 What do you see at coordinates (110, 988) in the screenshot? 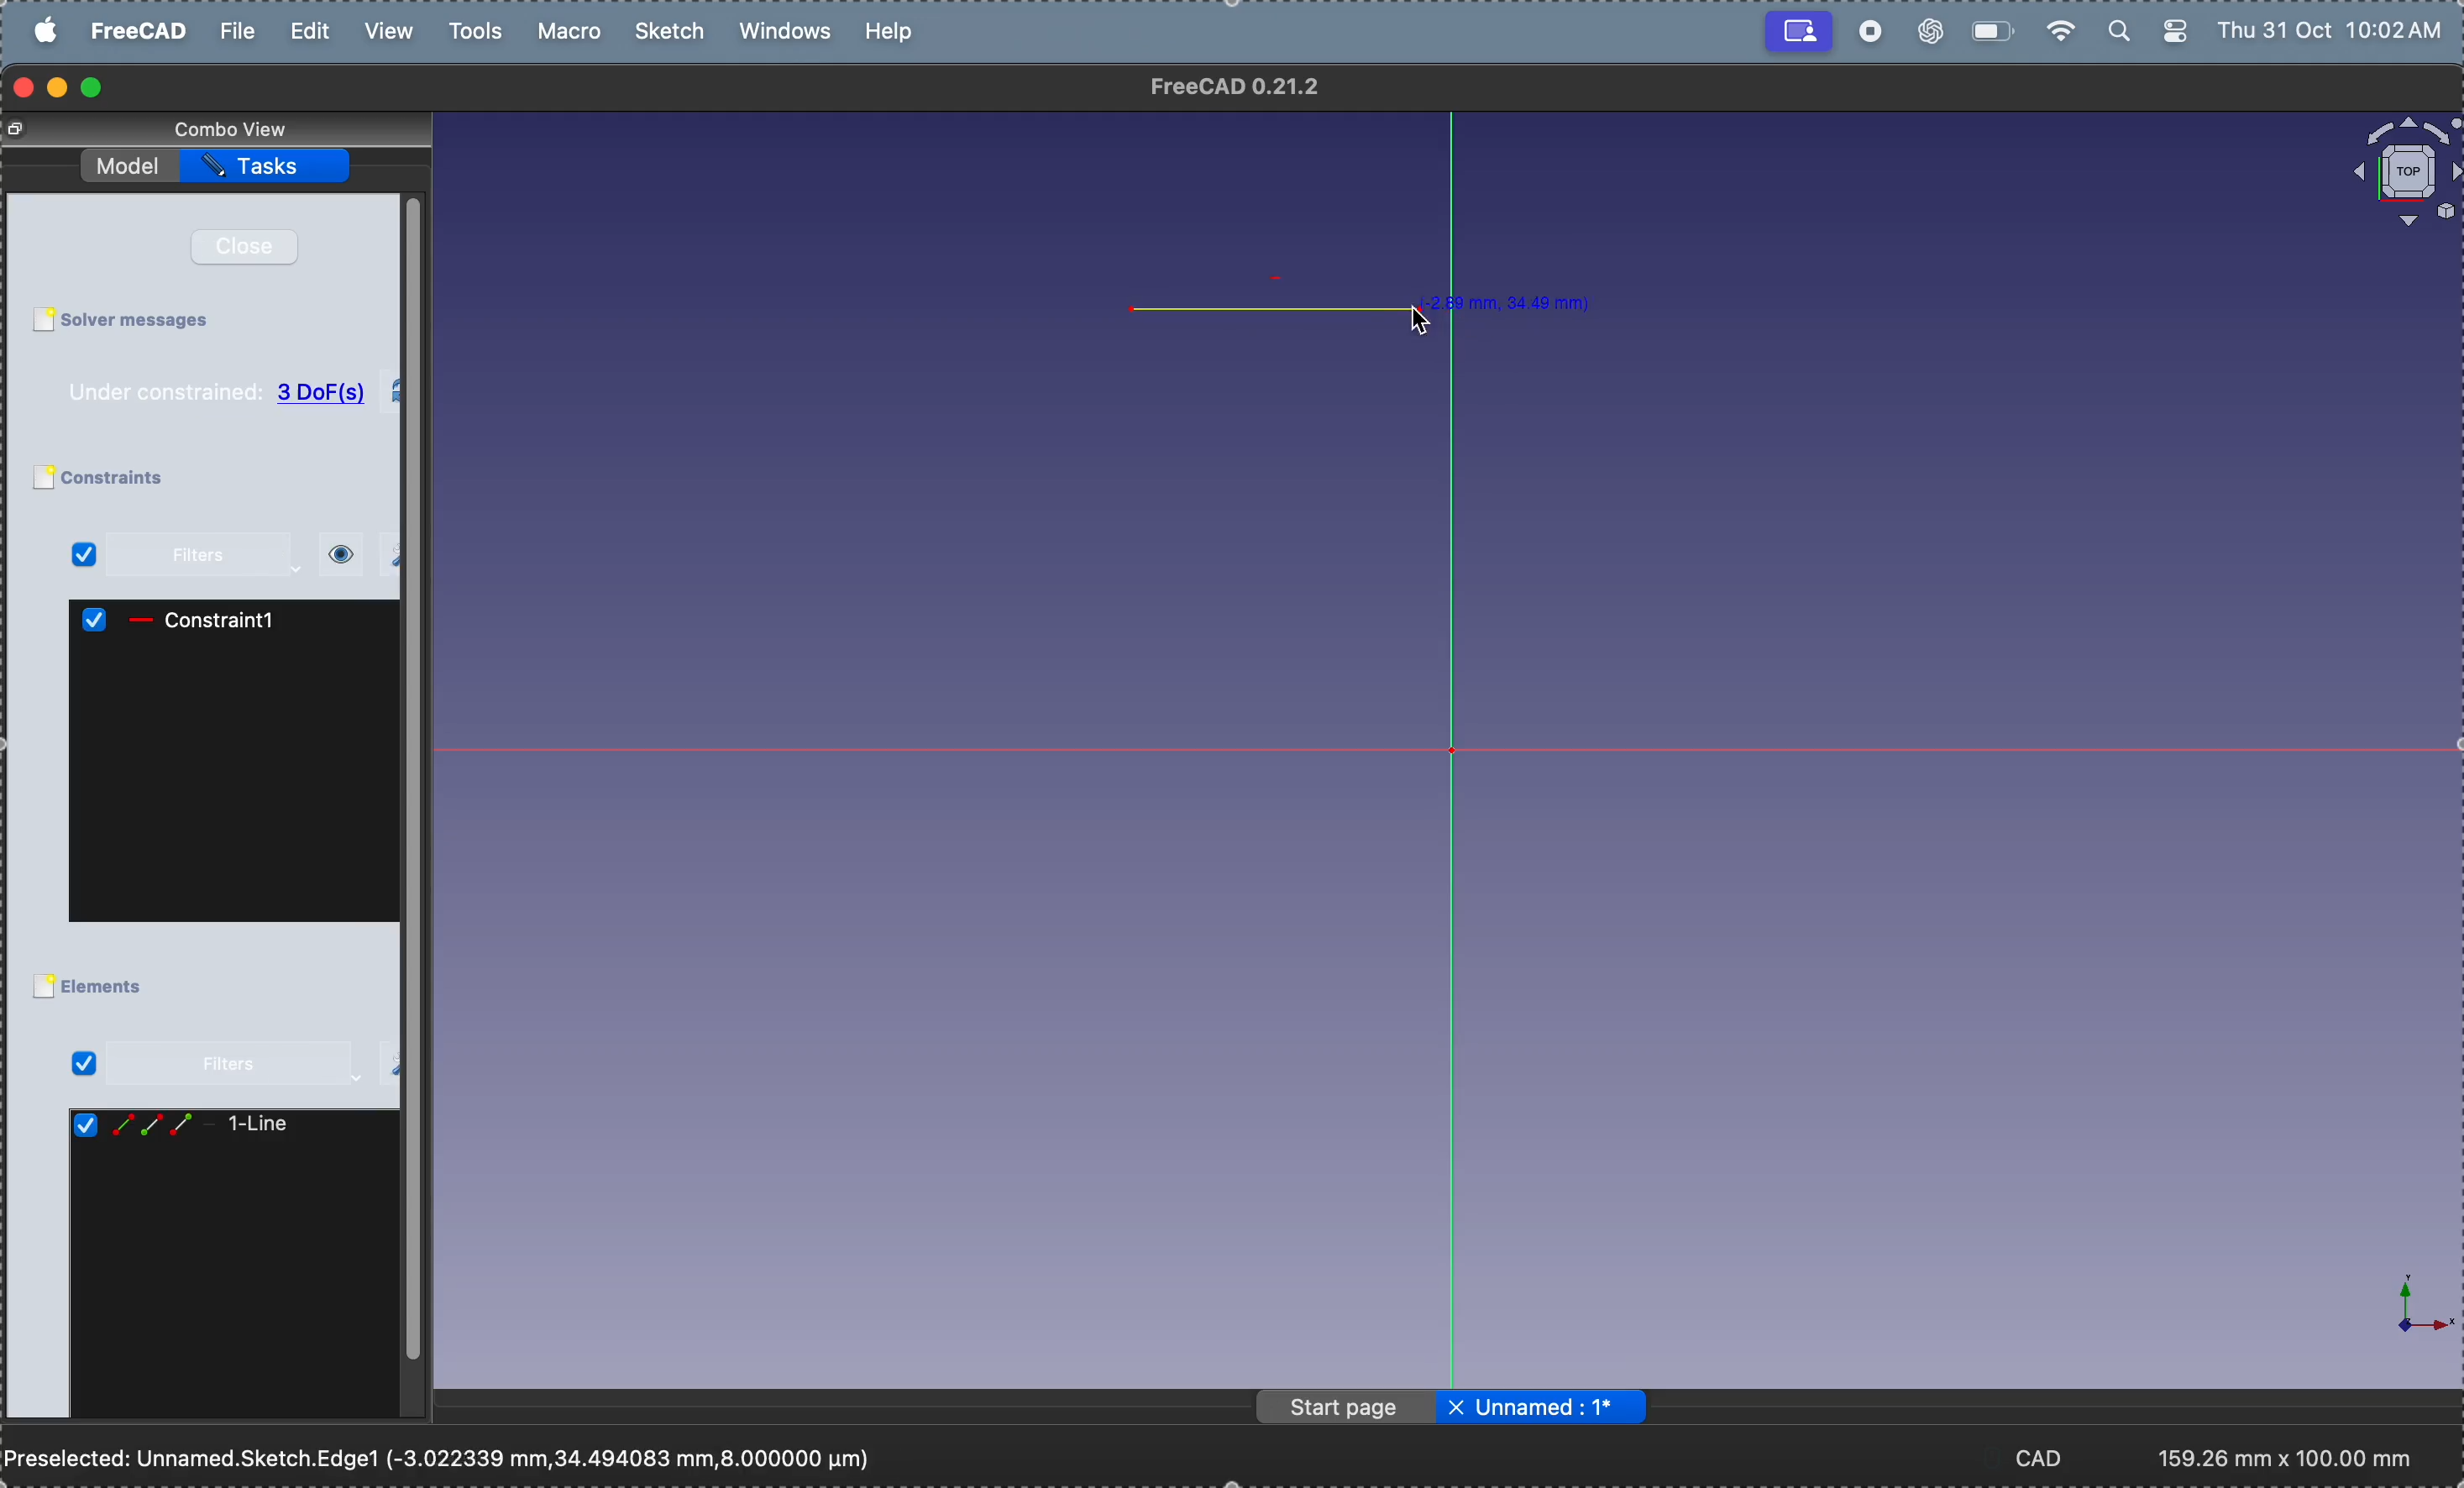
I see `elements` at bounding box center [110, 988].